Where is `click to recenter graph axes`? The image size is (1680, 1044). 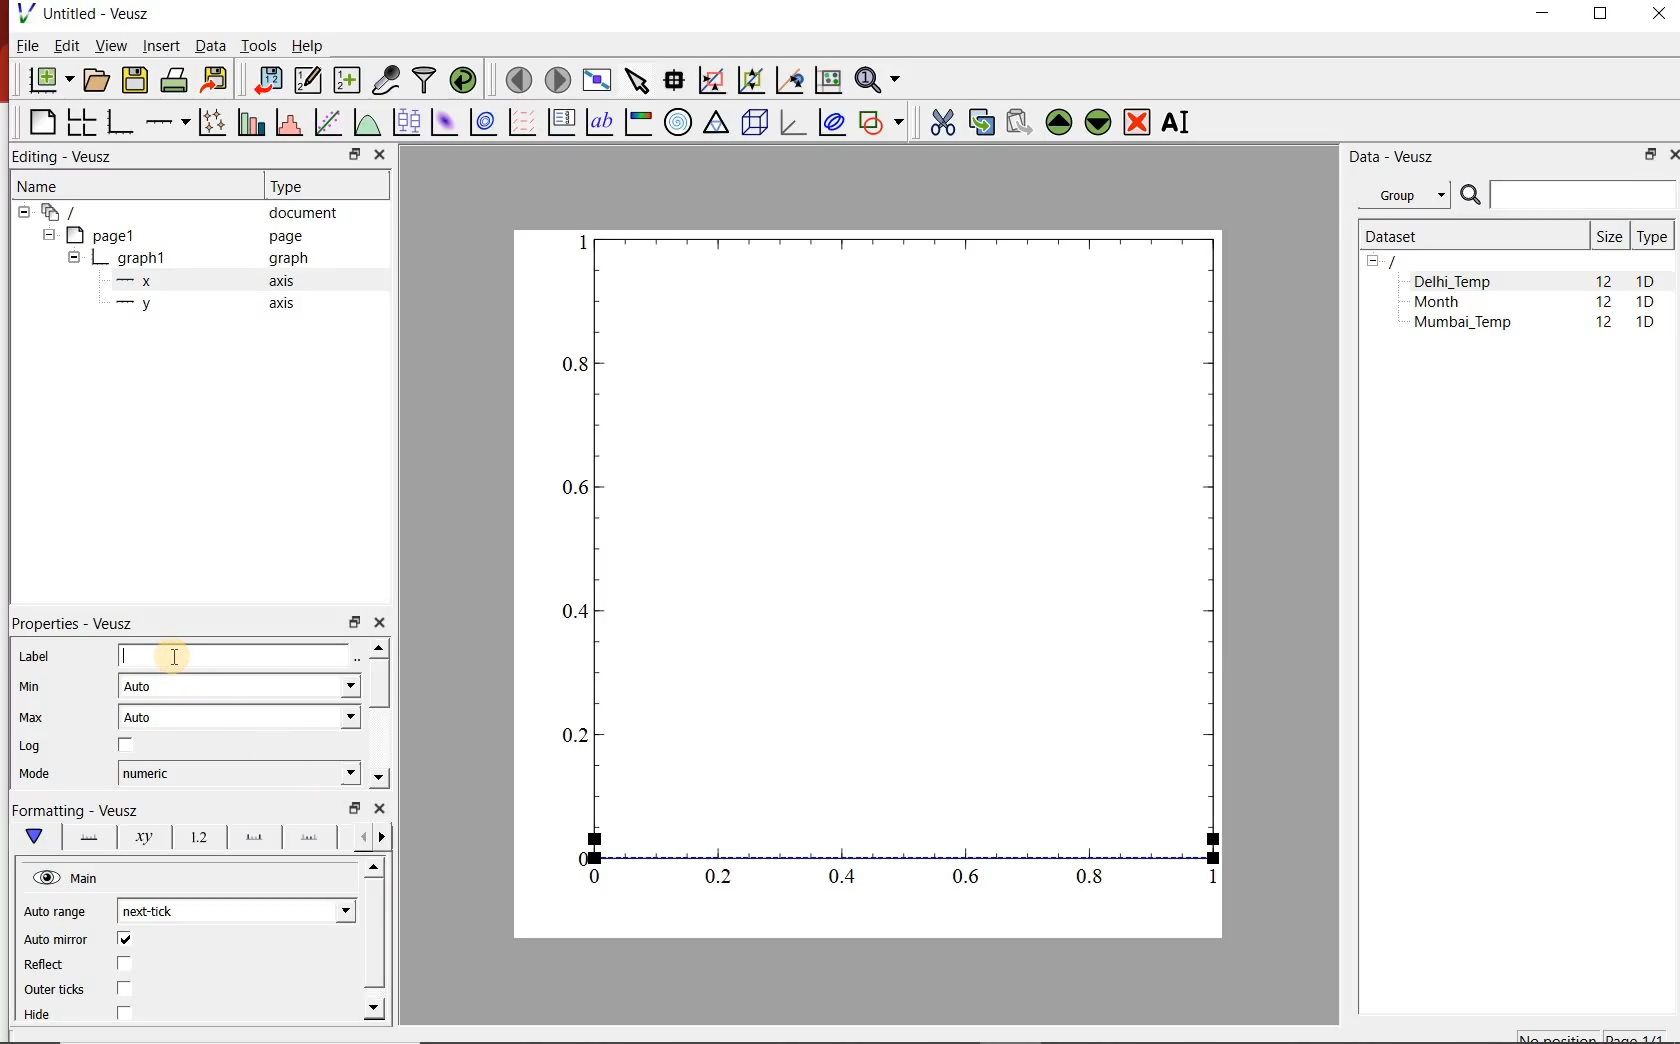
click to recenter graph axes is located at coordinates (789, 81).